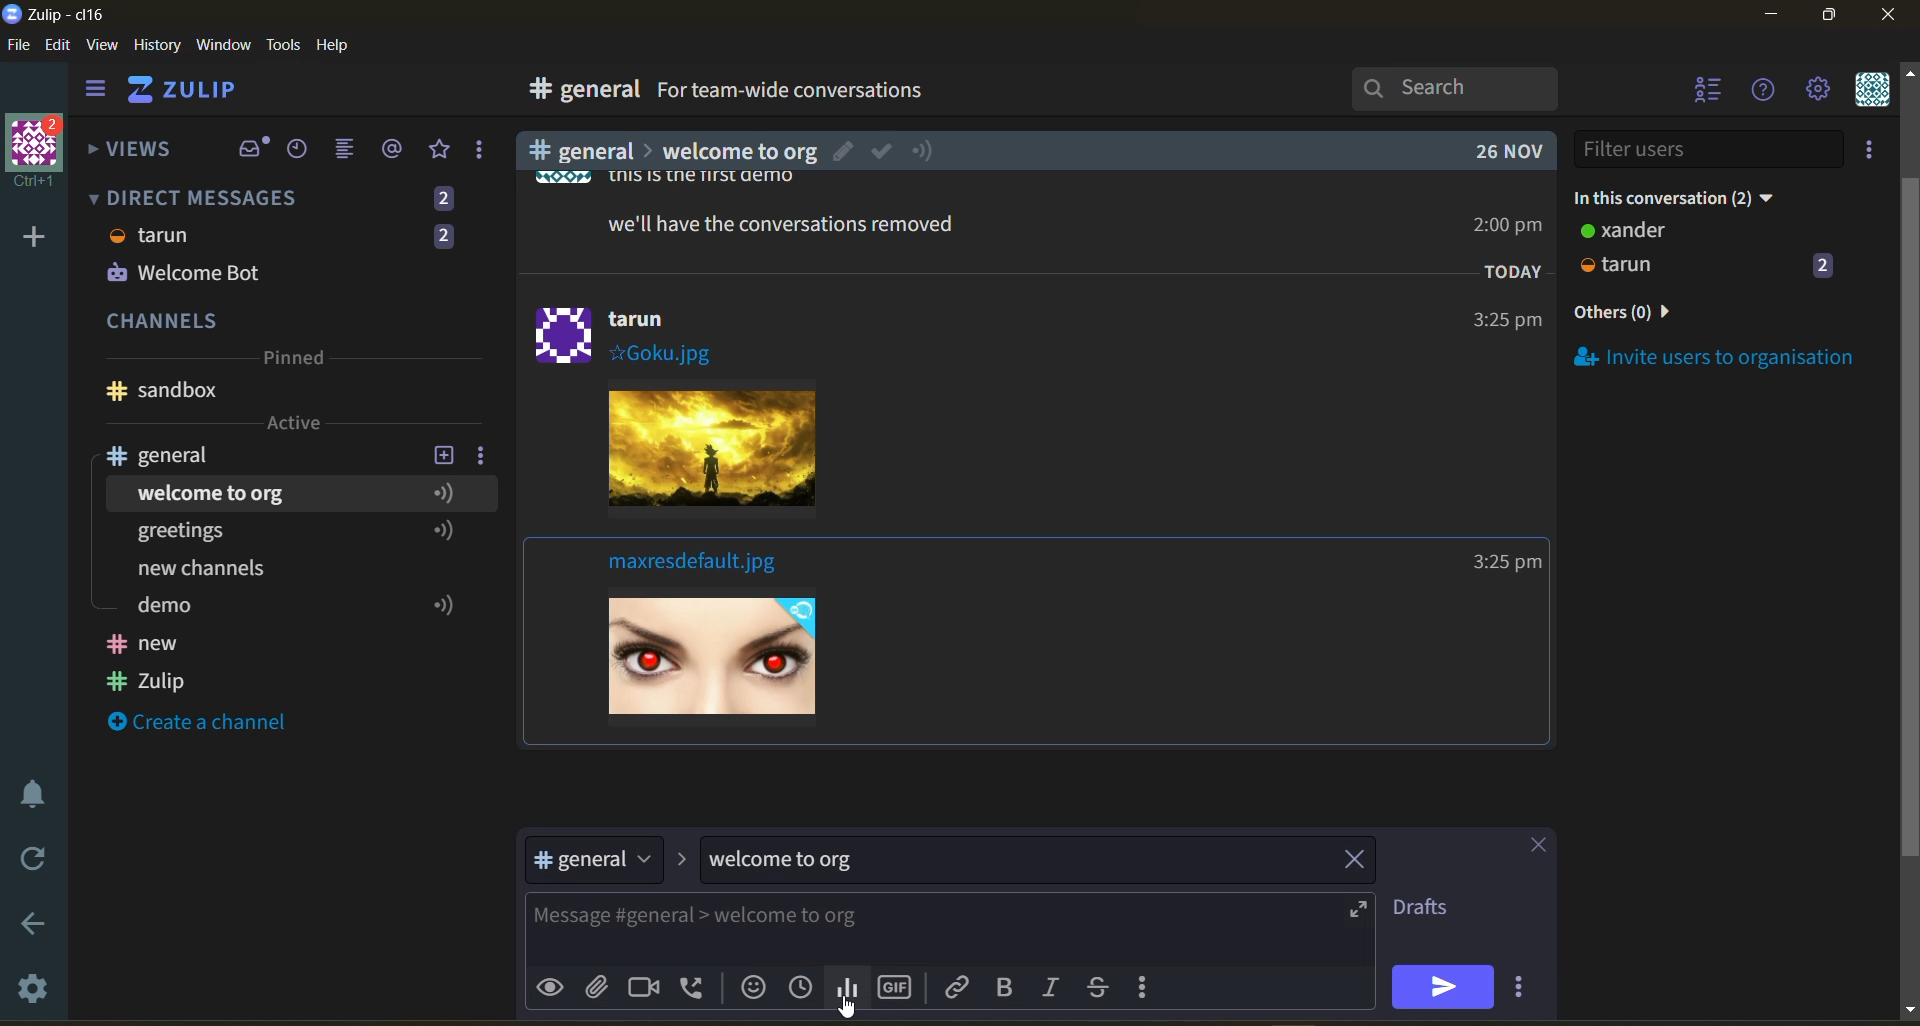  What do you see at coordinates (287, 43) in the screenshot?
I see `tools` at bounding box center [287, 43].